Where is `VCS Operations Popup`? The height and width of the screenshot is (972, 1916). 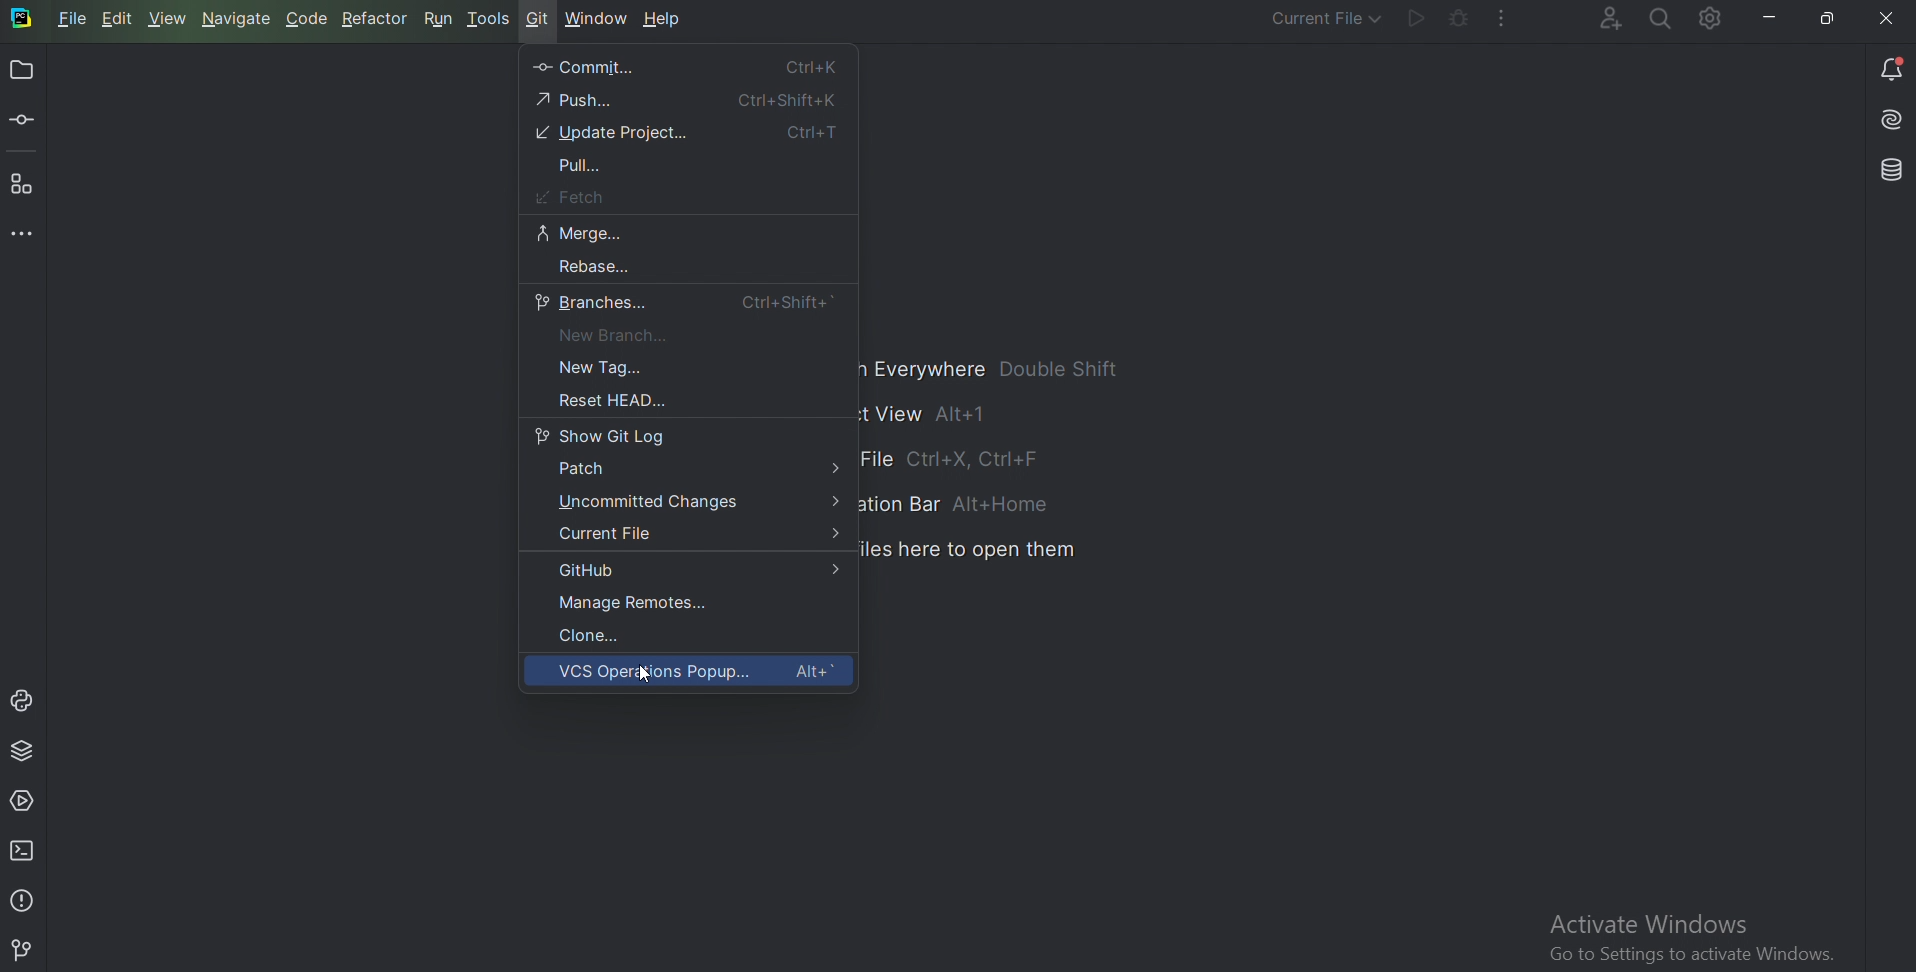
VCS Operations Popup is located at coordinates (699, 673).